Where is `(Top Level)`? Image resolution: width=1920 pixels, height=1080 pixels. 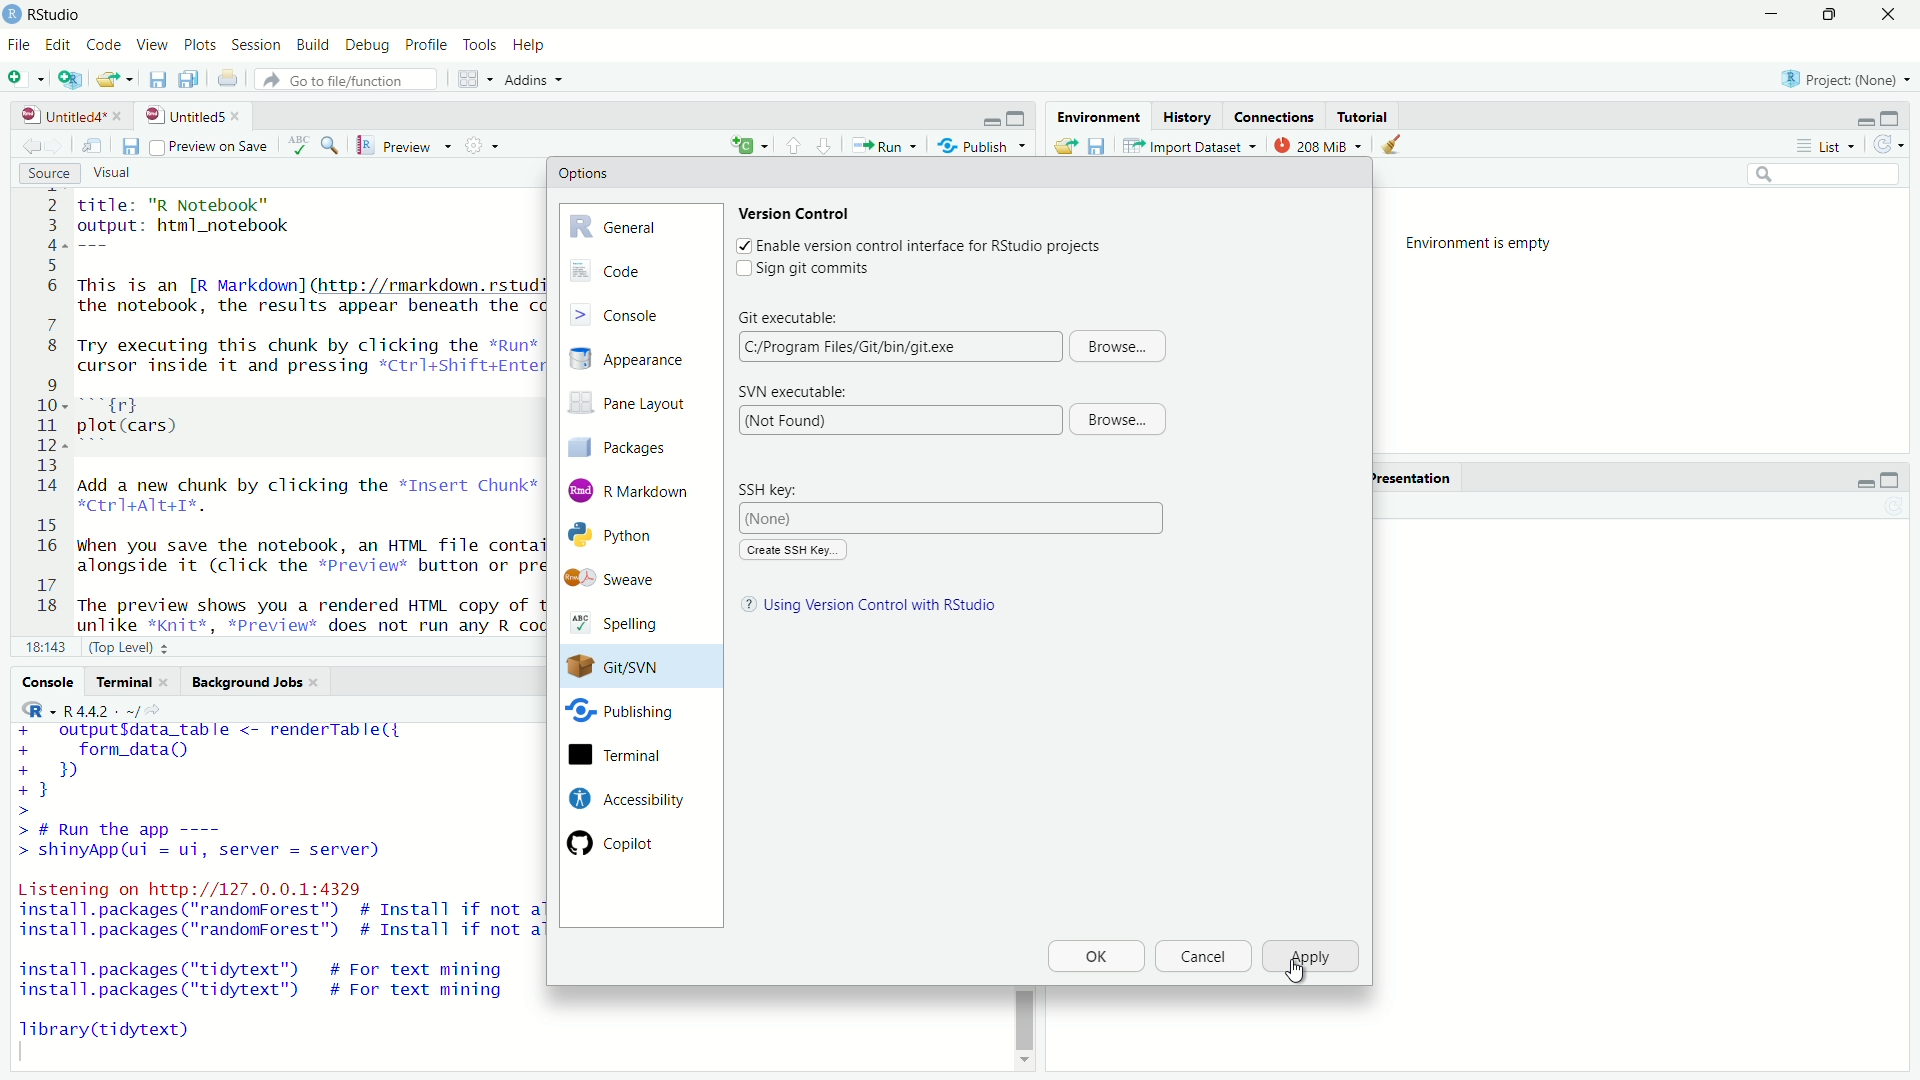 (Top Level) is located at coordinates (132, 646).